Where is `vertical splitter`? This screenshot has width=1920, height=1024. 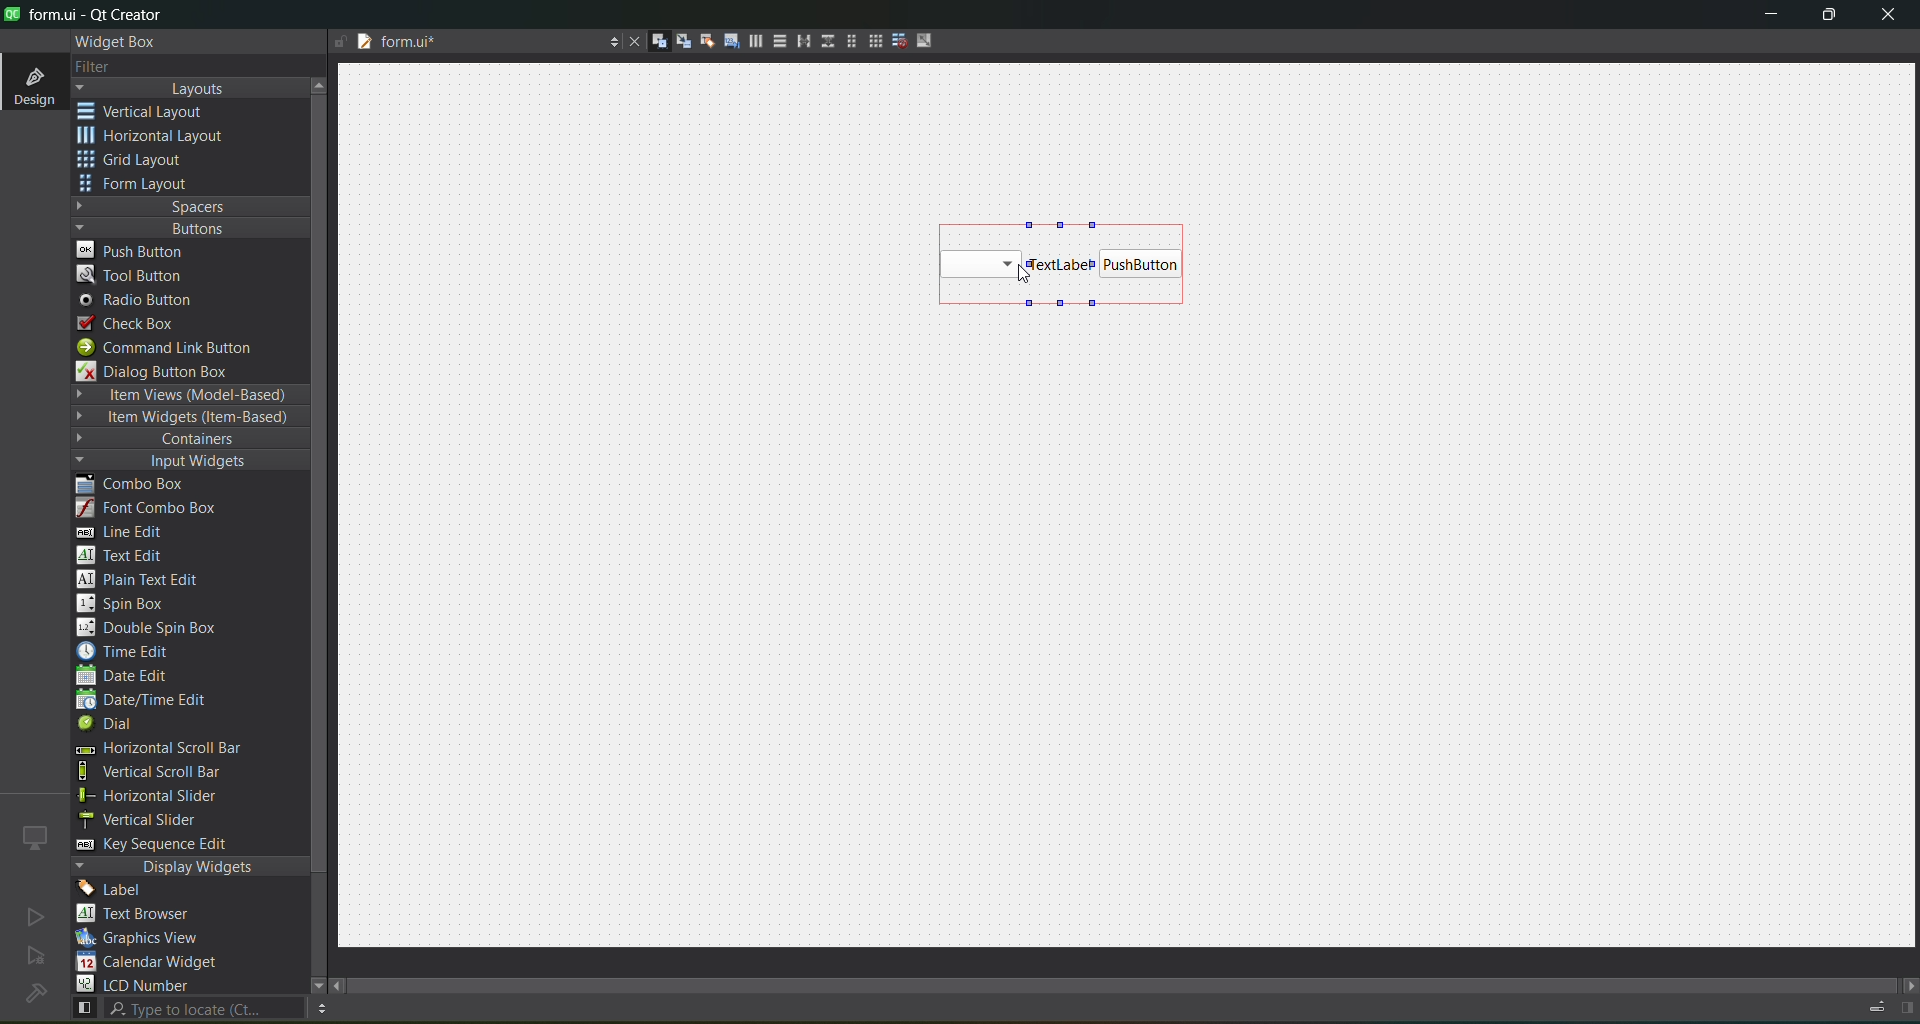 vertical splitter is located at coordinates (825, 45).